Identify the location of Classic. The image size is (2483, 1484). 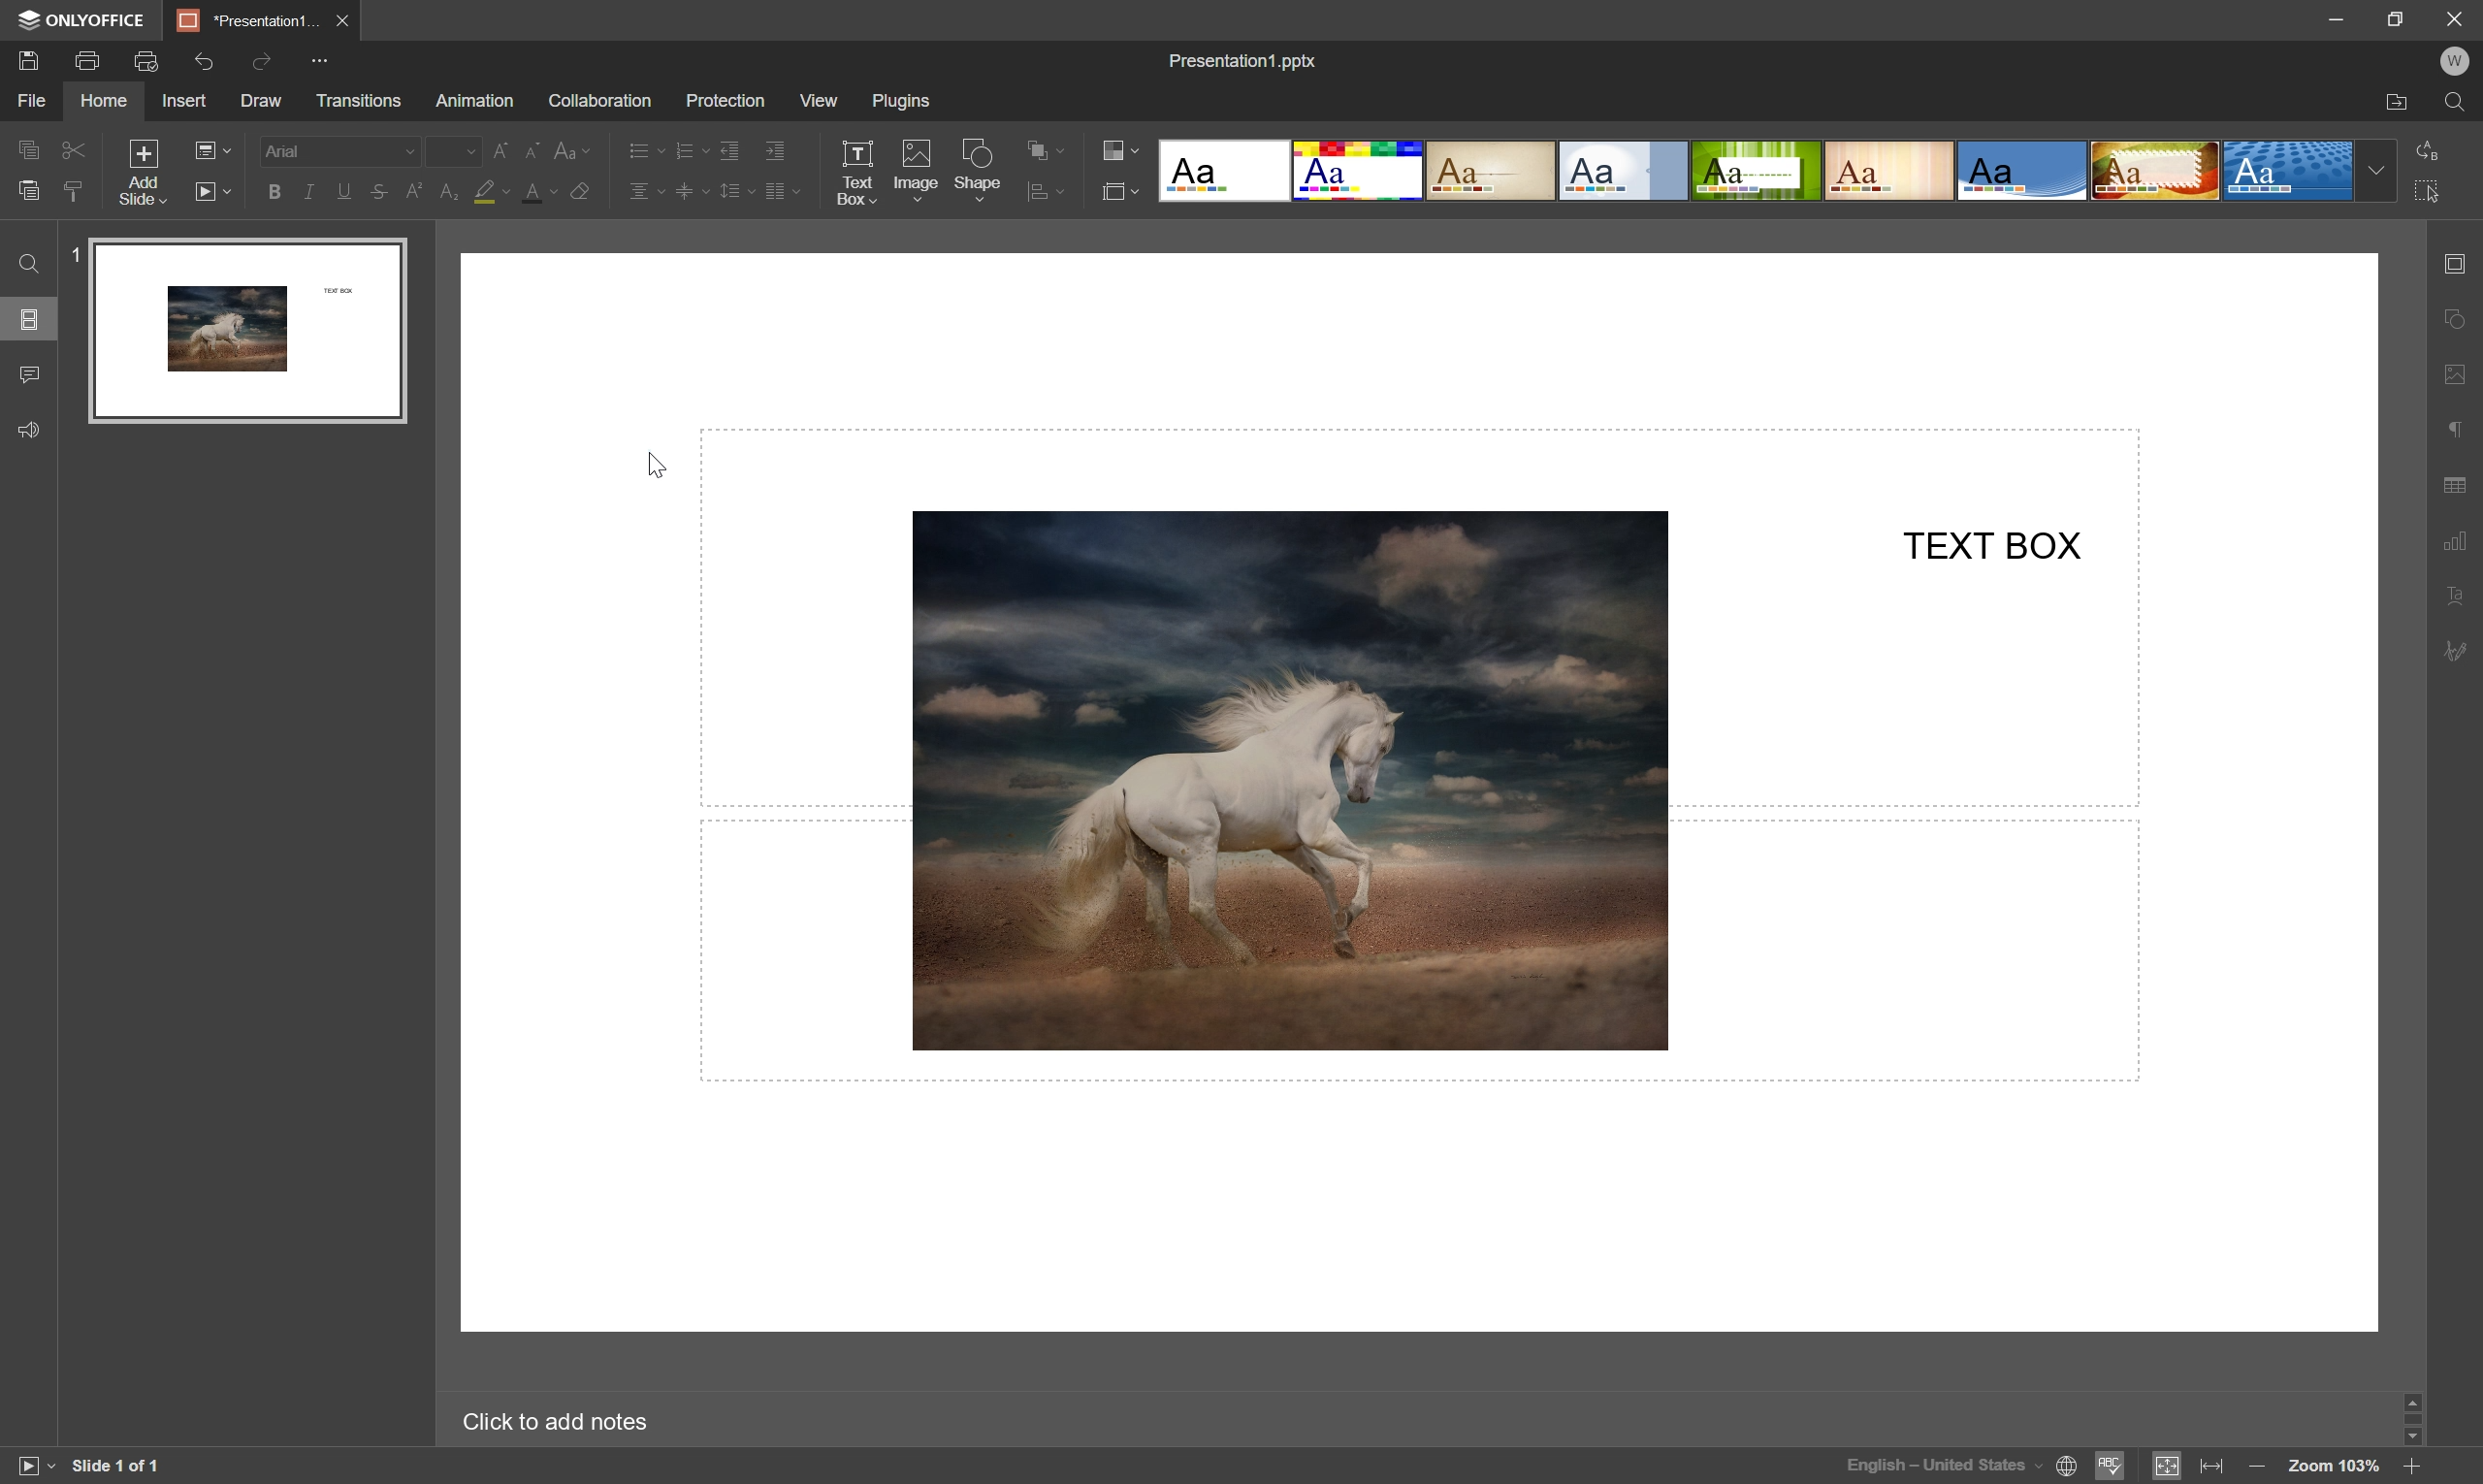
(1493, 173).